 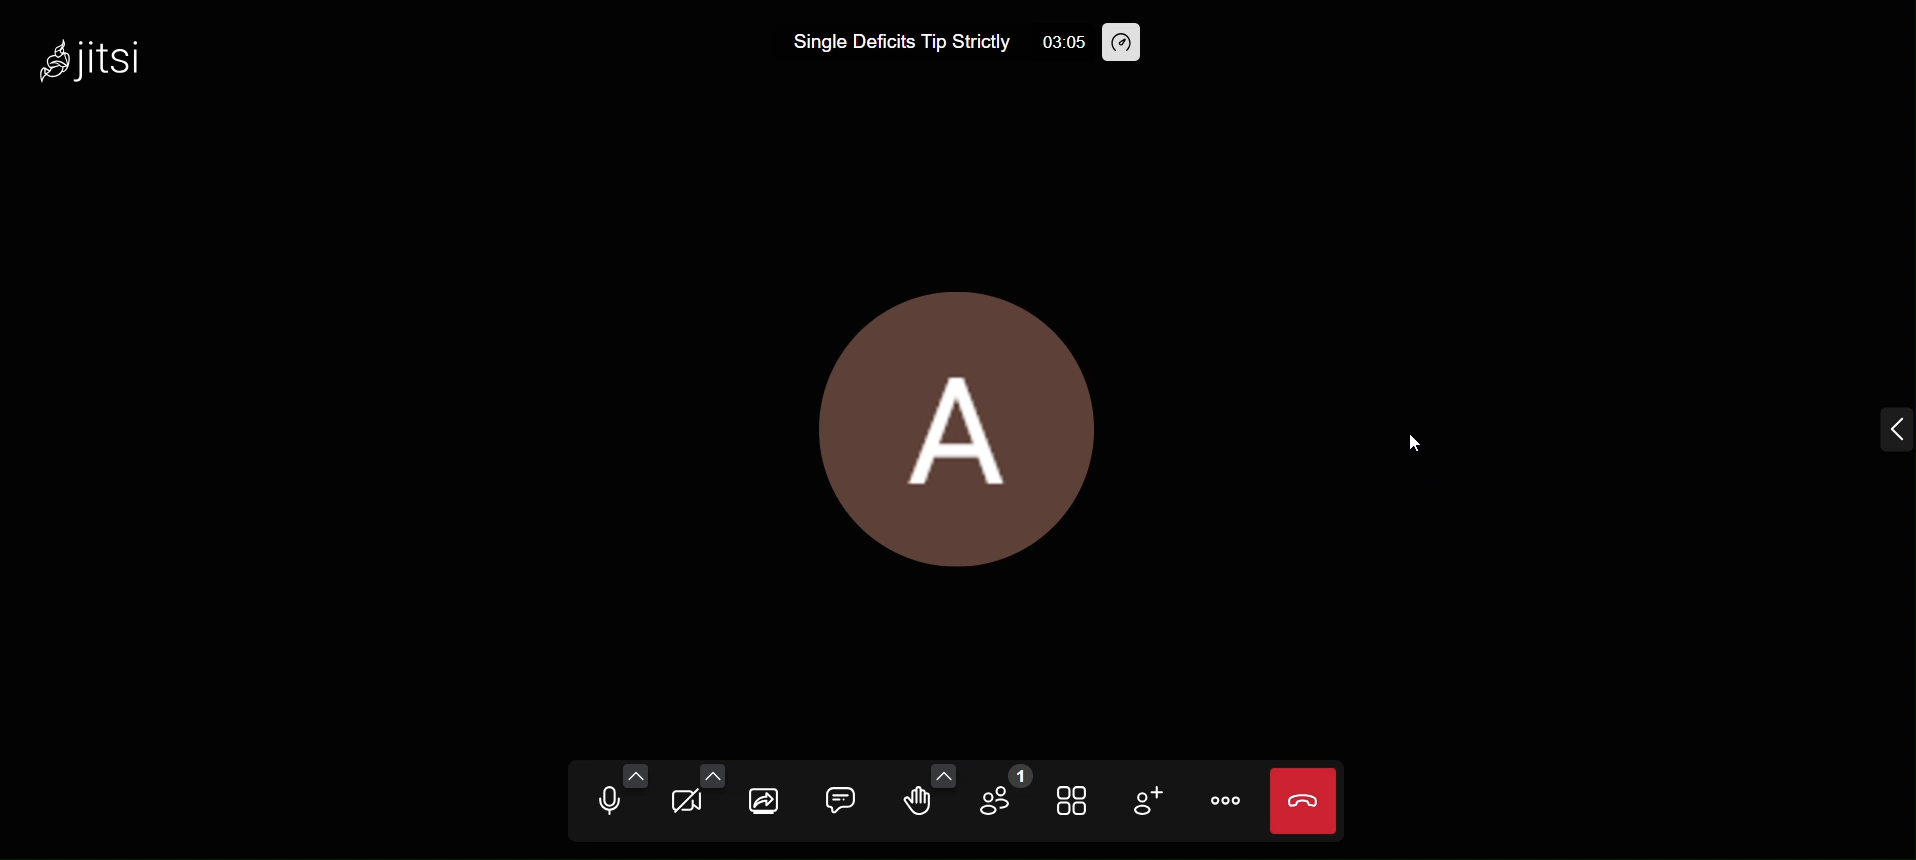 What do you see at coordinates (1229, 798) in the screenshot?
I see `more actions` at bounding box center [1229, 798].